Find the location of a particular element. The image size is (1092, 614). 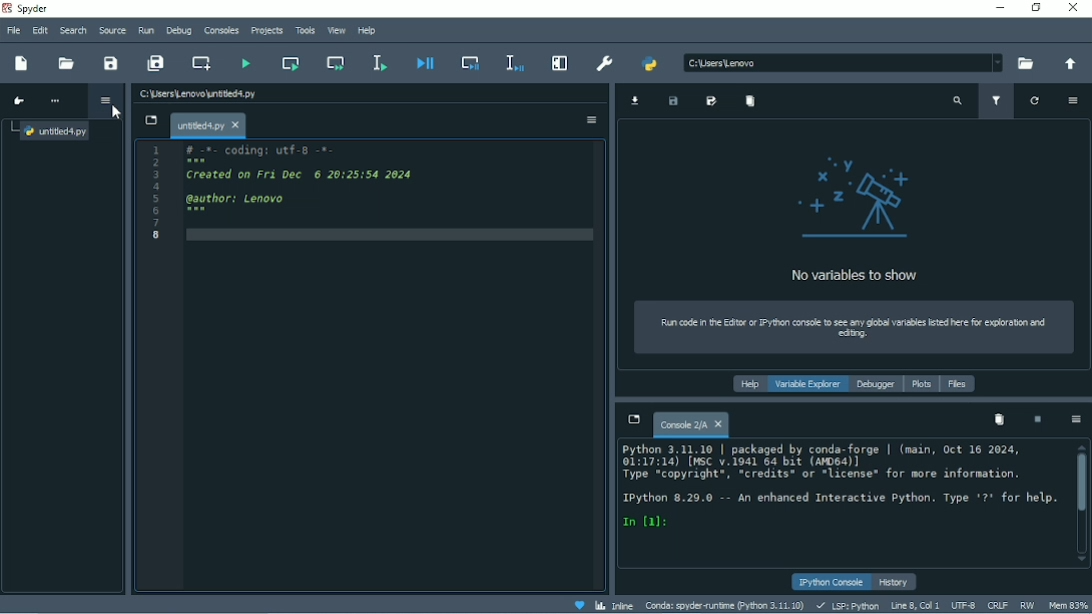

Vertical scrollbar is located at coordinates (1080, 483).